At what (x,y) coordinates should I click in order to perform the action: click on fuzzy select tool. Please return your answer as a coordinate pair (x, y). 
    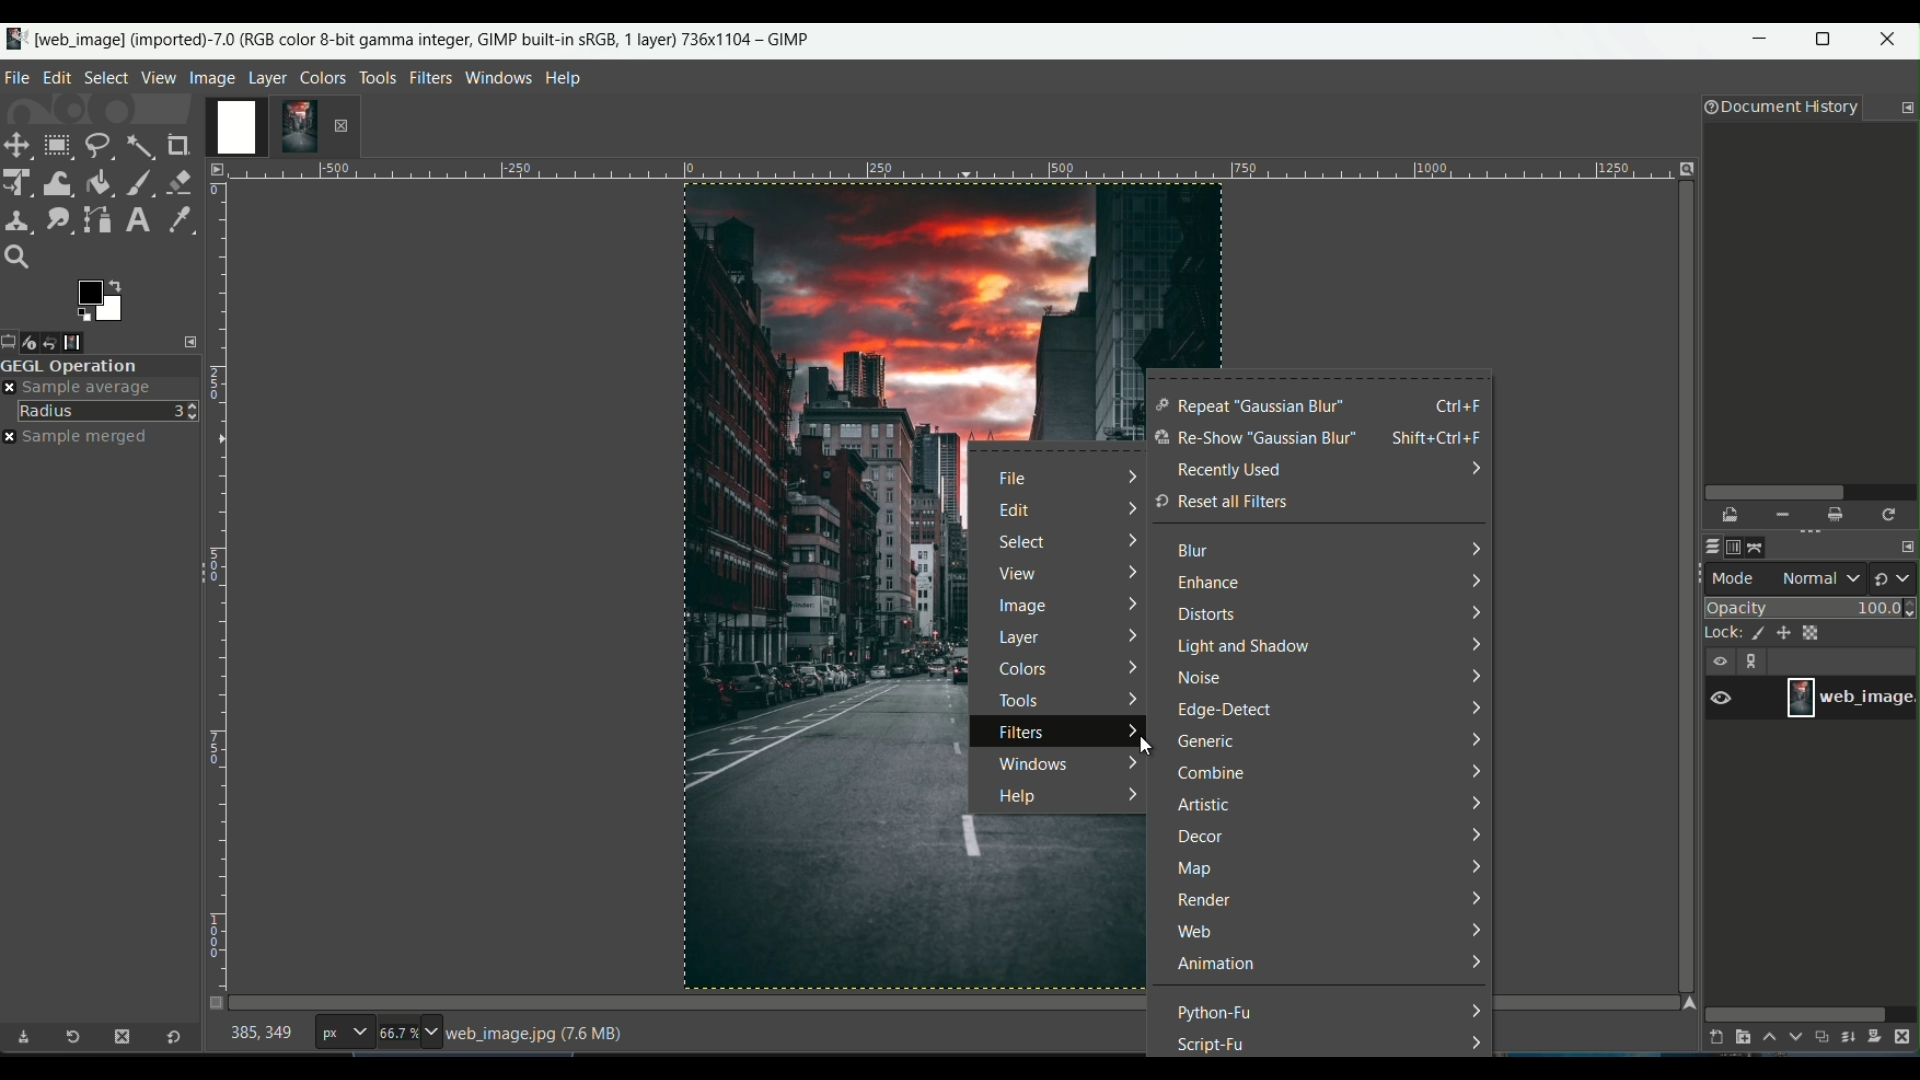
    Looking at the image, I should click on (139, 144).